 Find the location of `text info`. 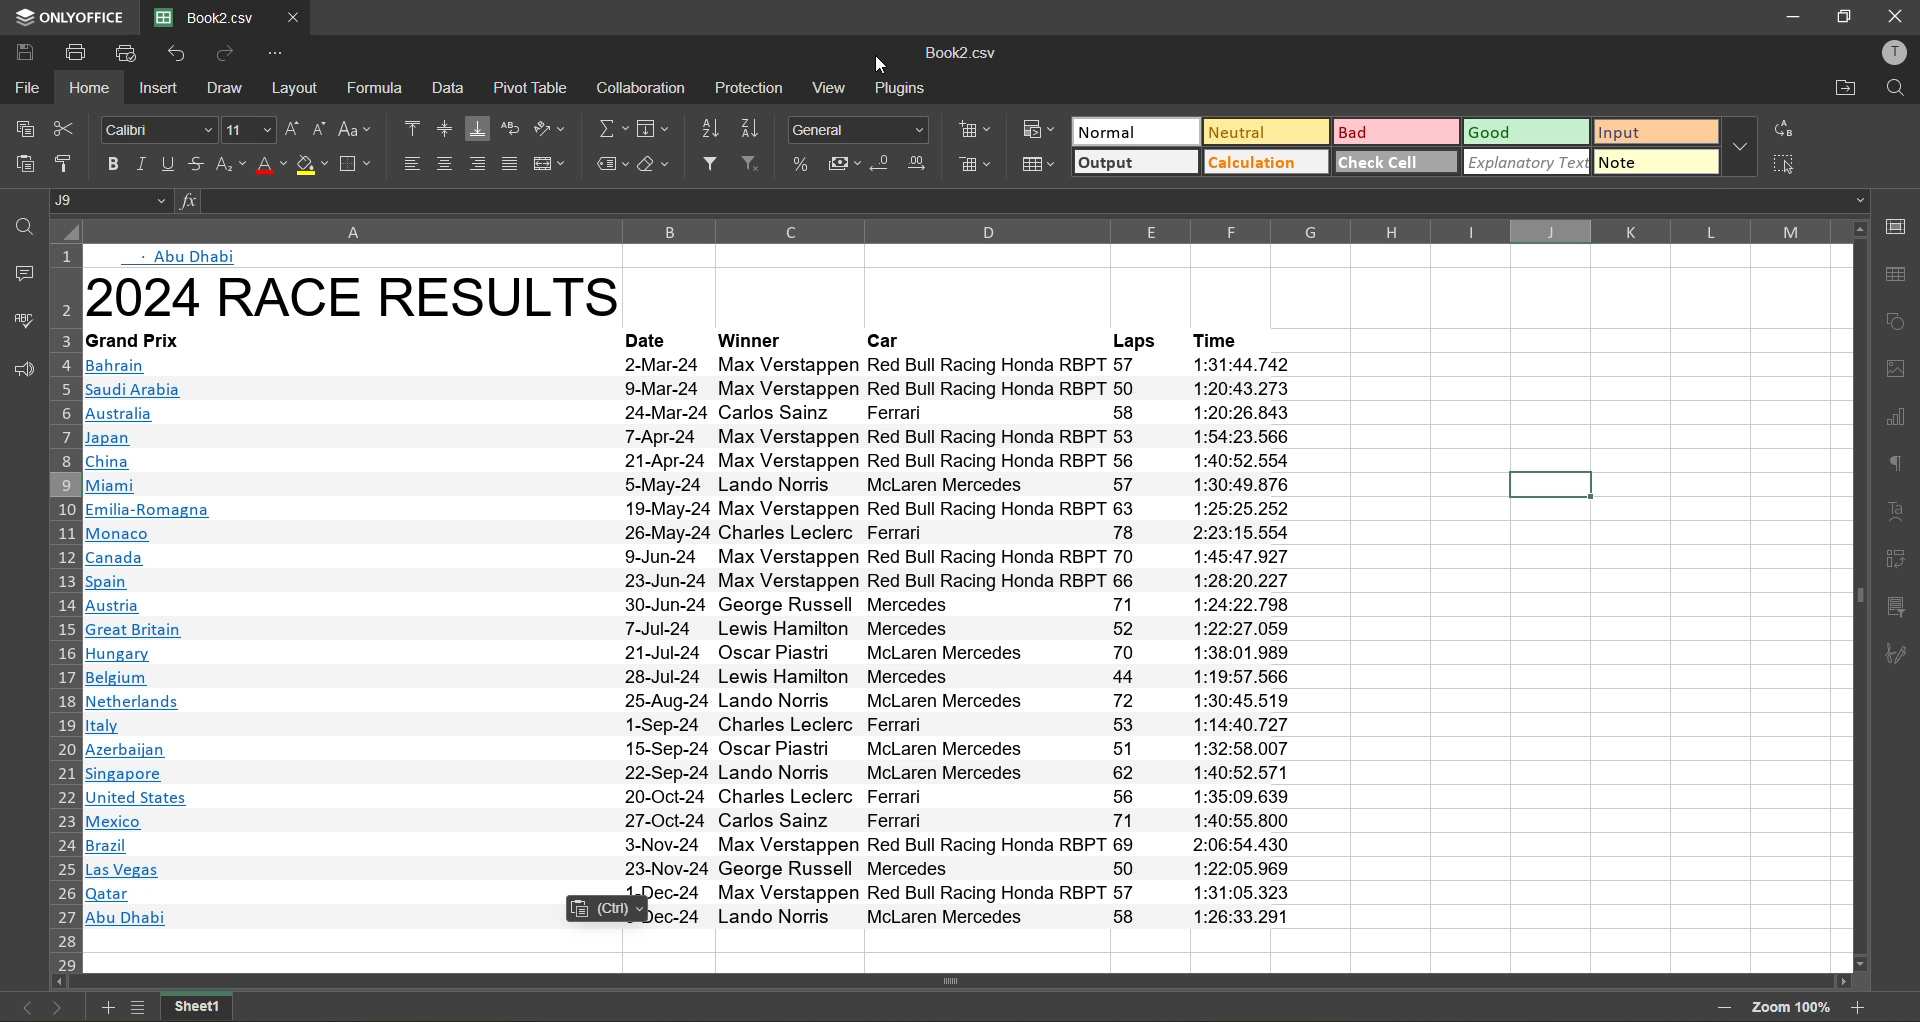

text info is located at coordinates (689, 414).